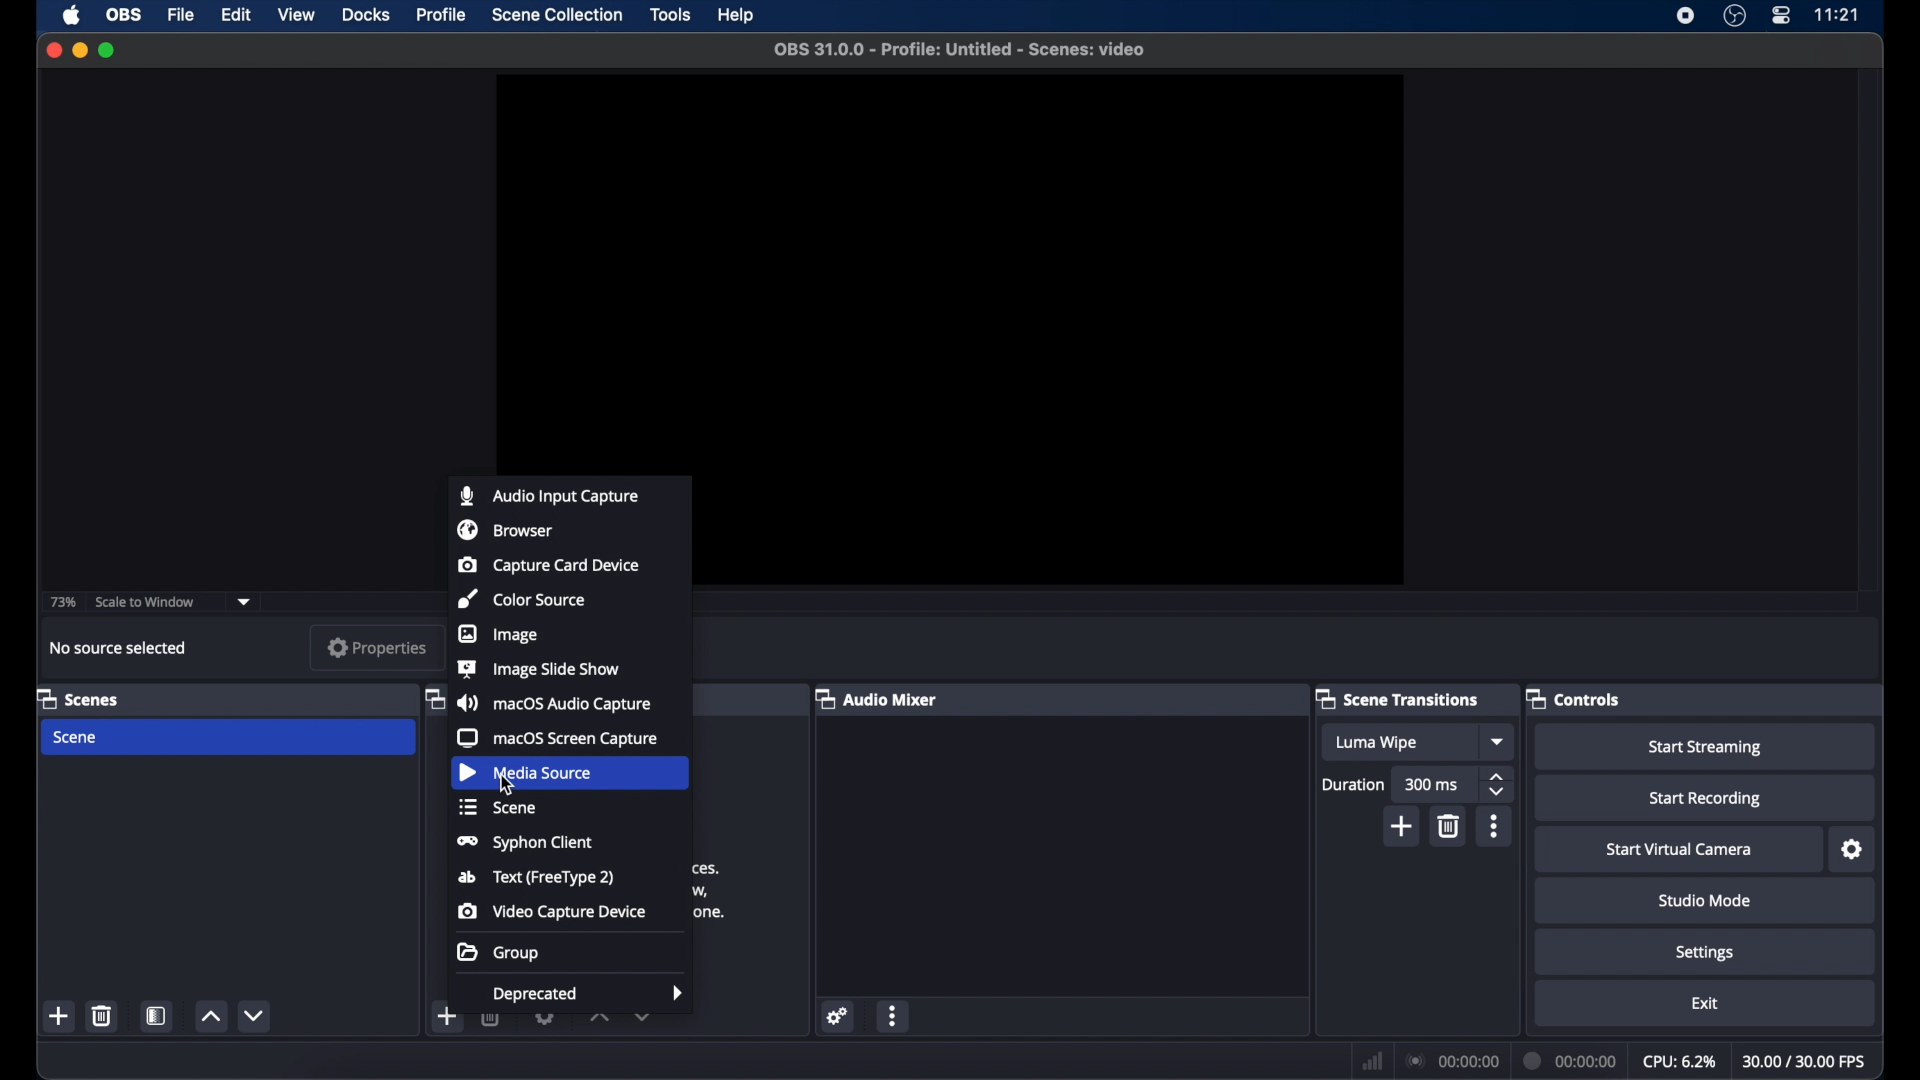 This screenshot has height=1080, width=1920. Describe the element at coordinates (529, 772) in the screenshot. I see `media source` at that location.